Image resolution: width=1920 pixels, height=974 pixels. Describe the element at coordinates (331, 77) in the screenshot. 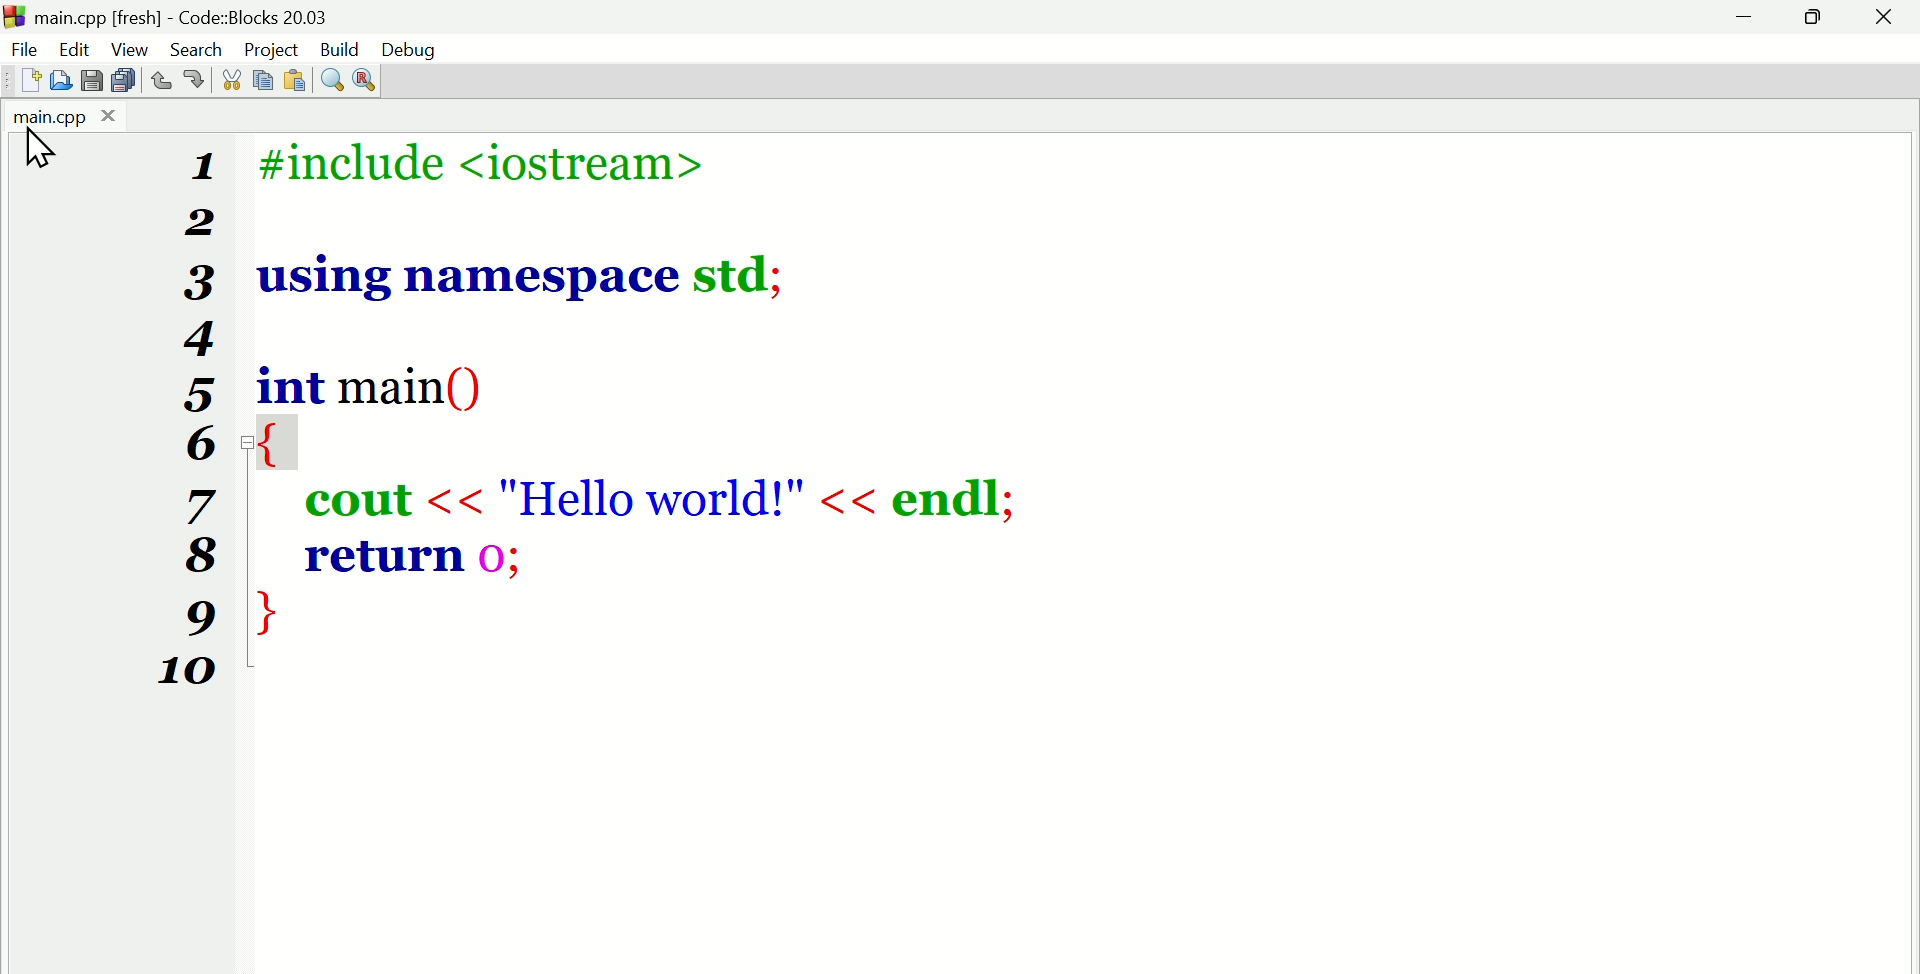

I see `Find` at that location.